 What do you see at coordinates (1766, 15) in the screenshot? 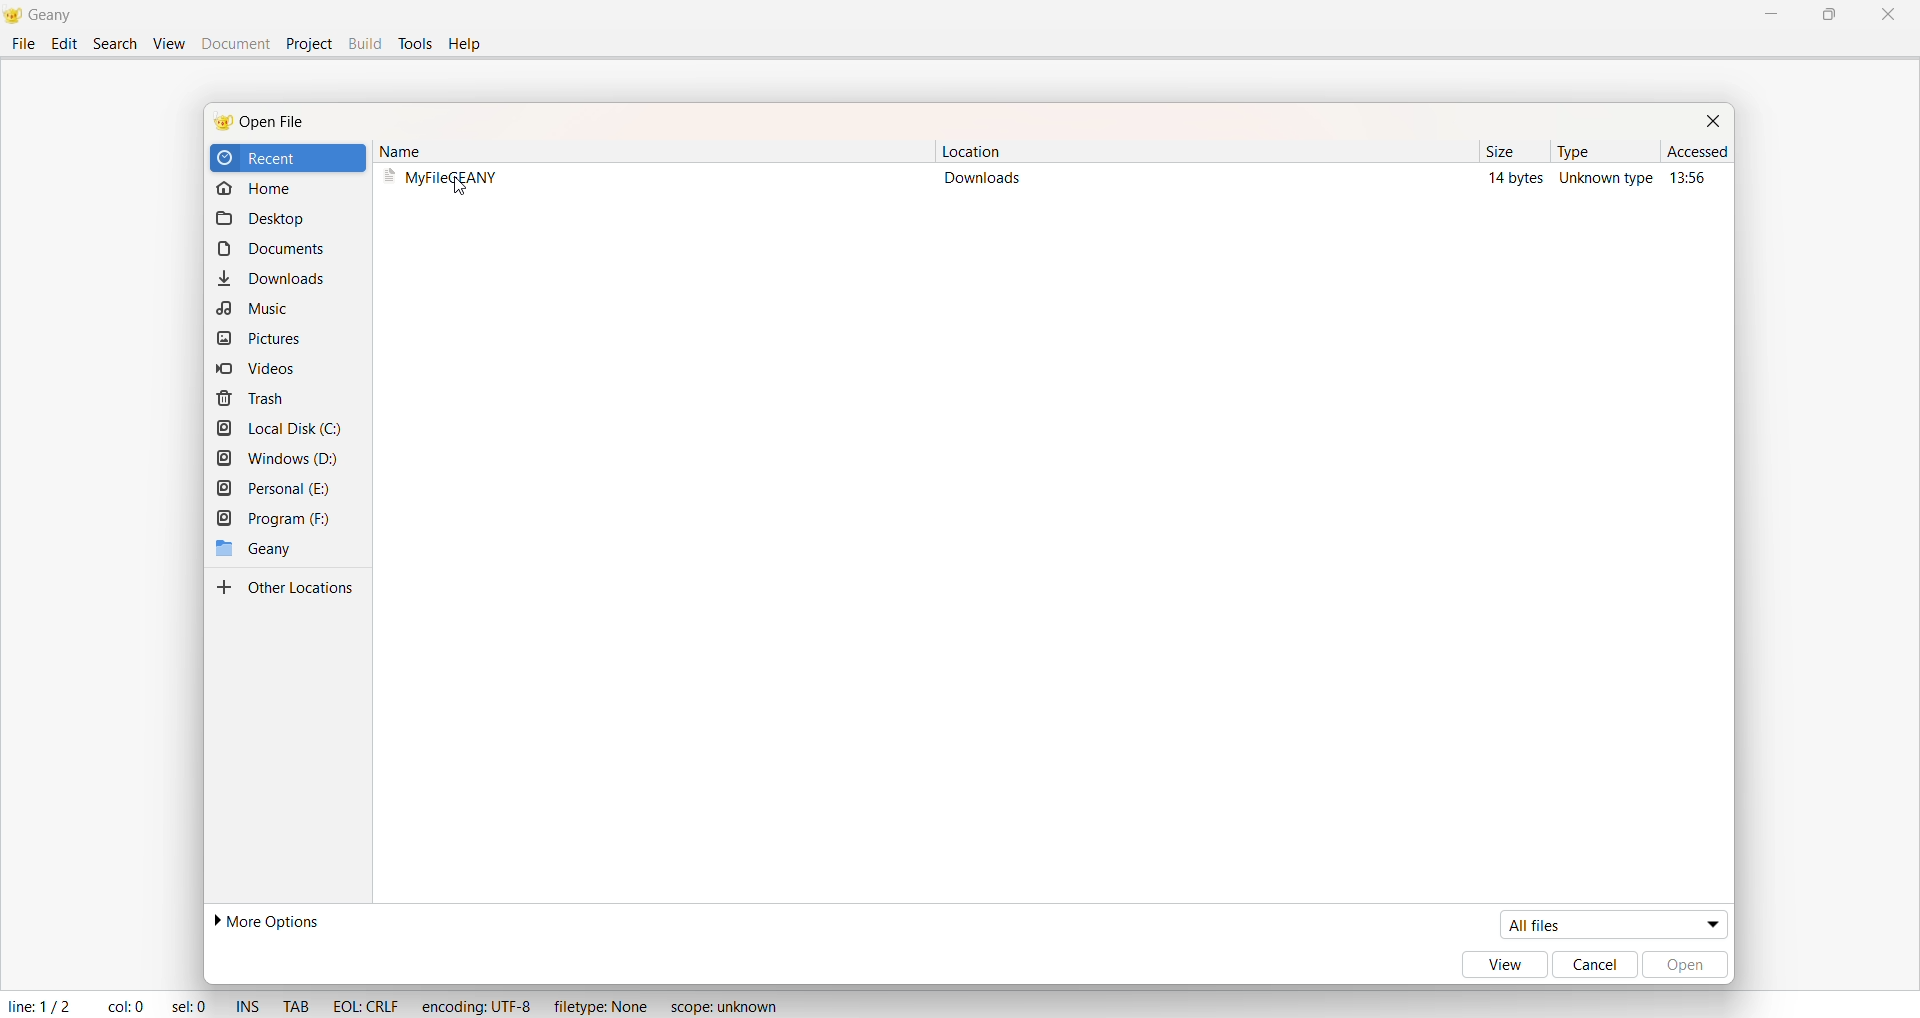
I see `Minimize` at bounding box center [1766, 15].